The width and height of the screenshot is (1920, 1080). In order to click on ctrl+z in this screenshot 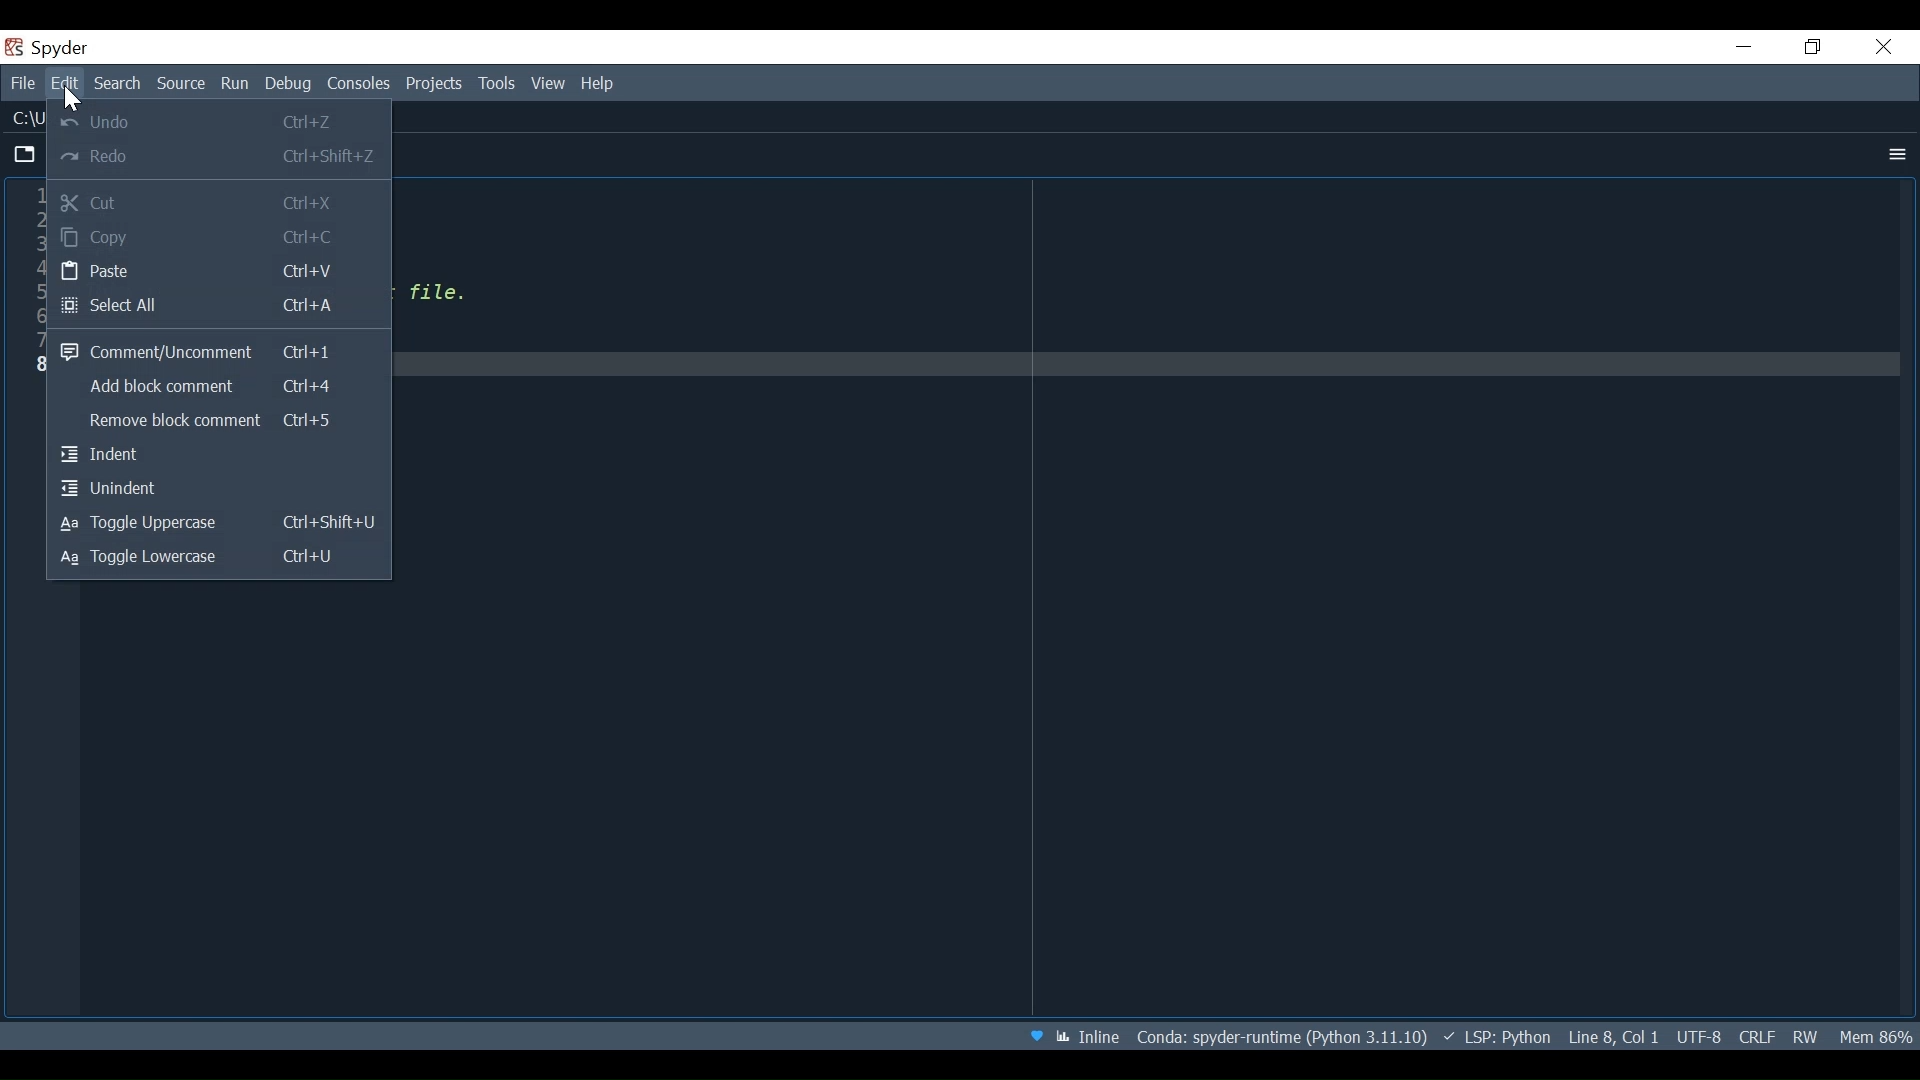, I will do `click(318, 123)`.